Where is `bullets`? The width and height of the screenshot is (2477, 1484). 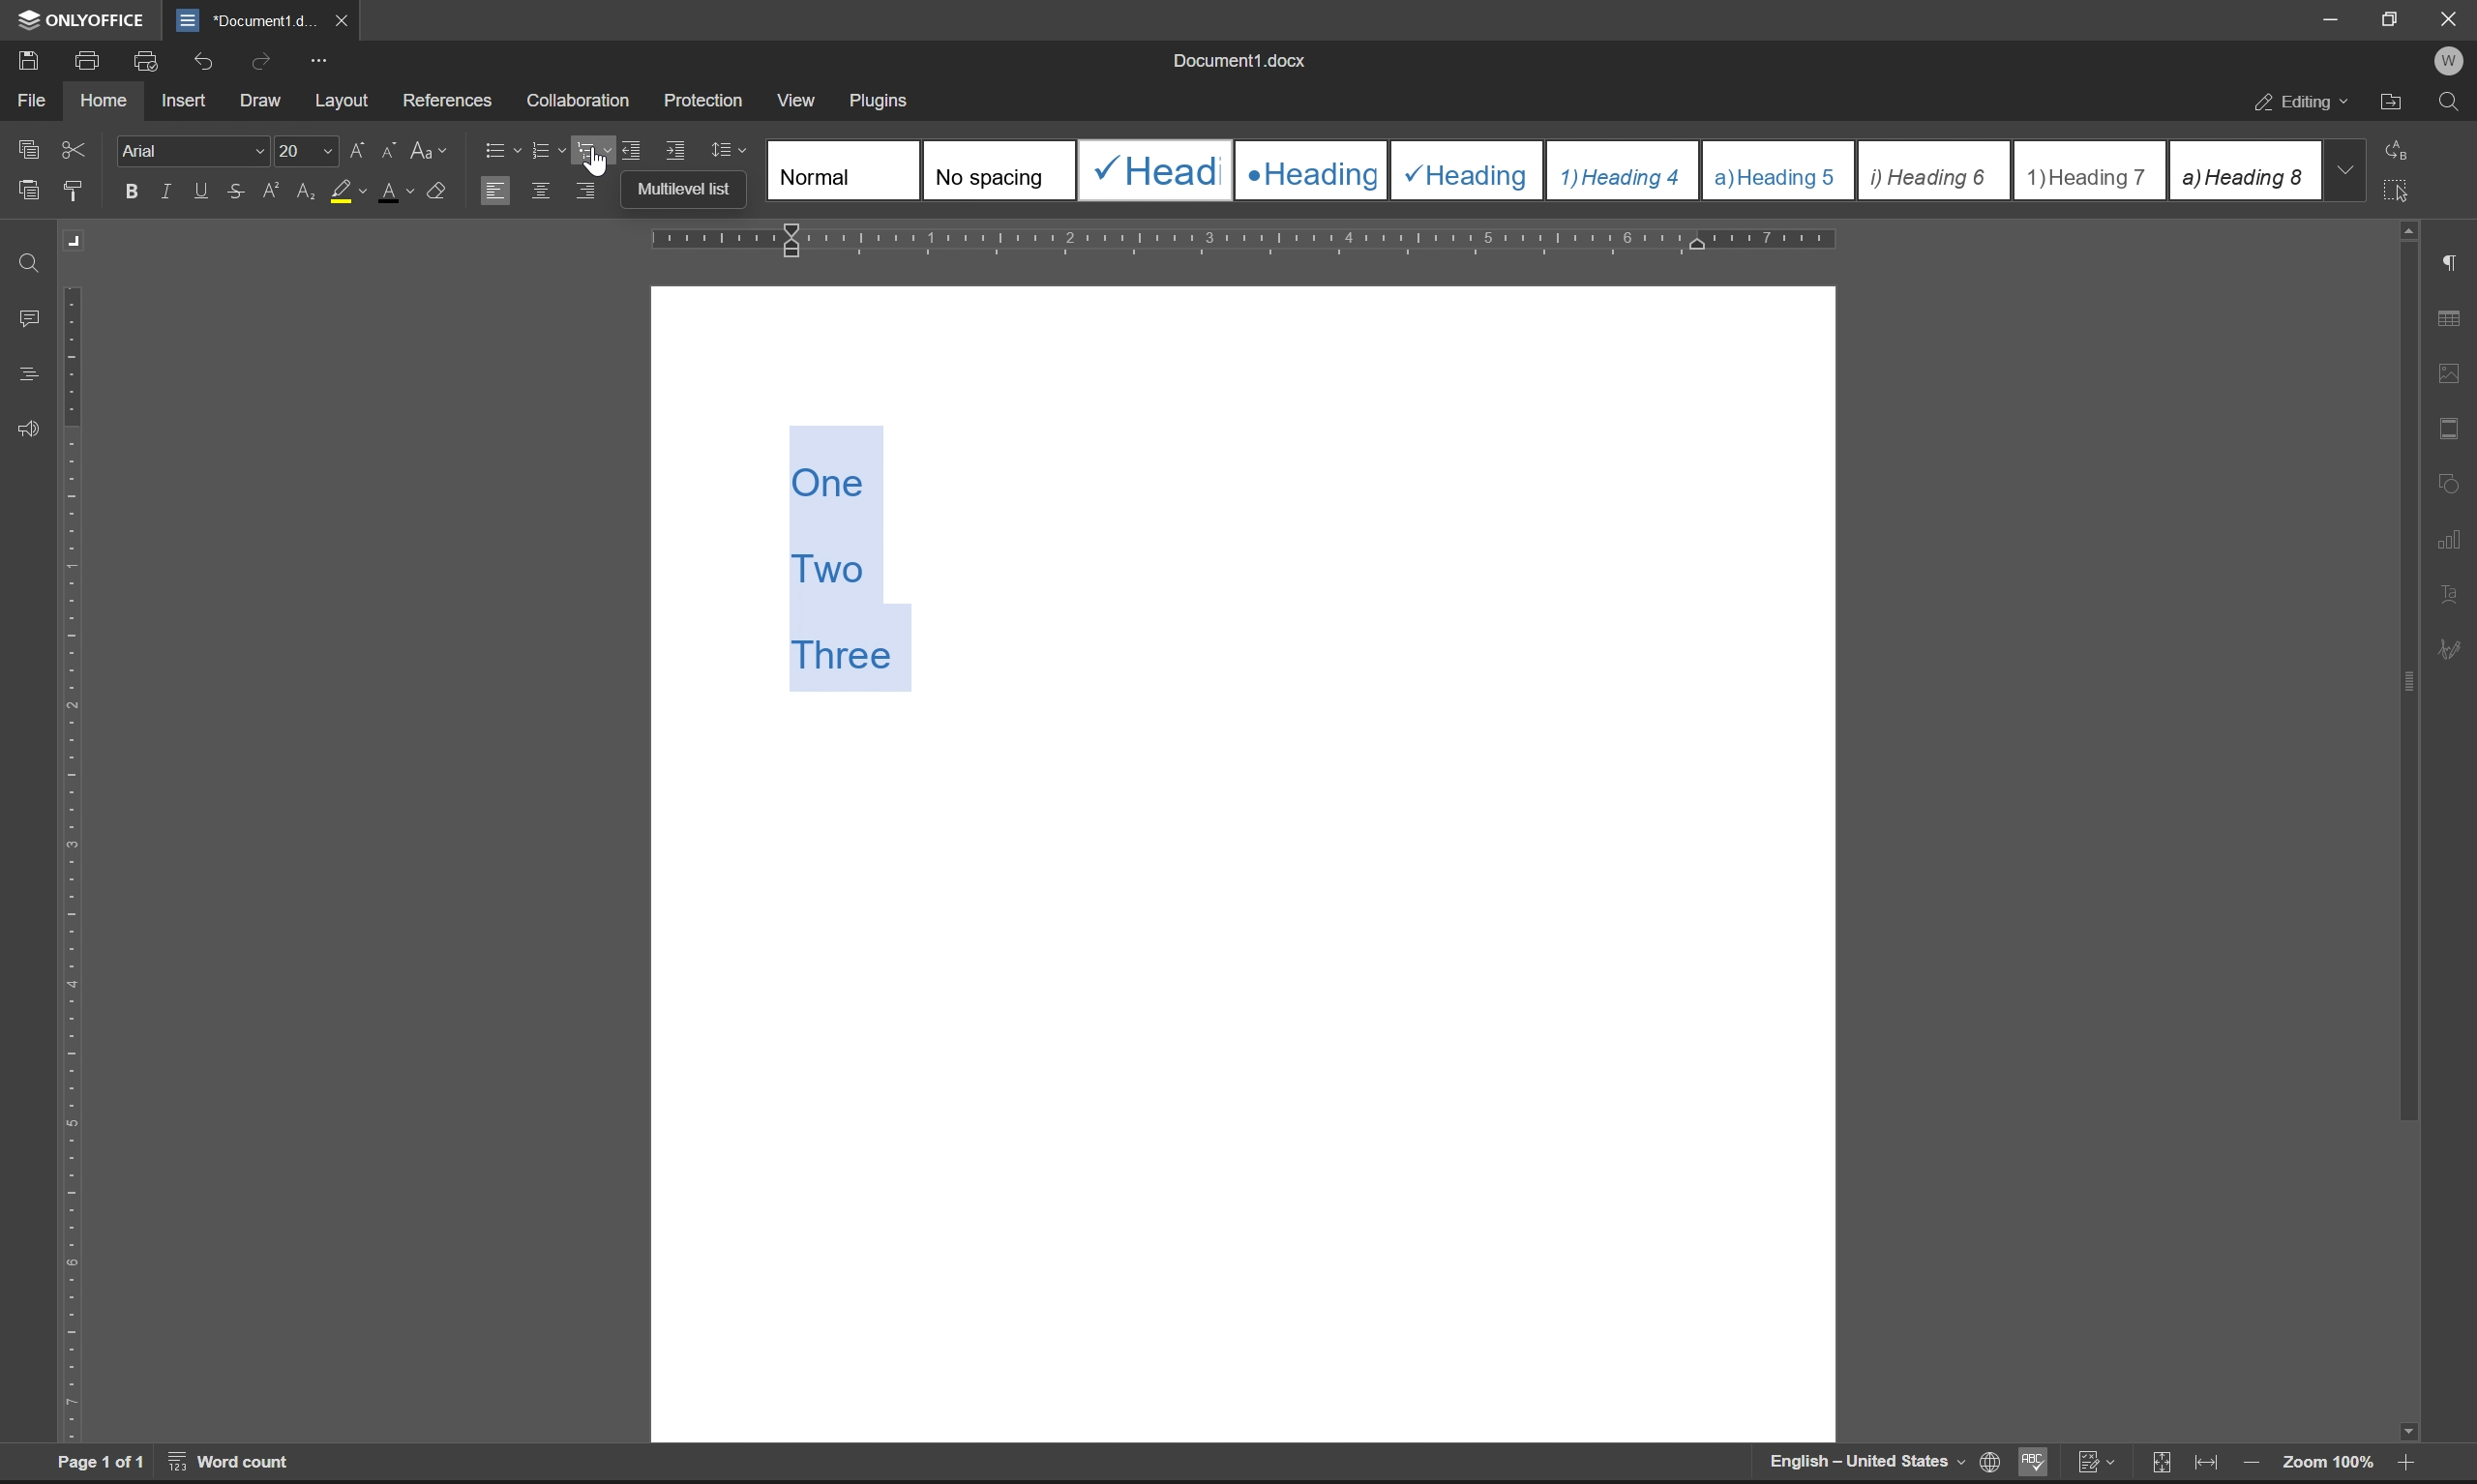
bullets is located at coordinates (499, 148).